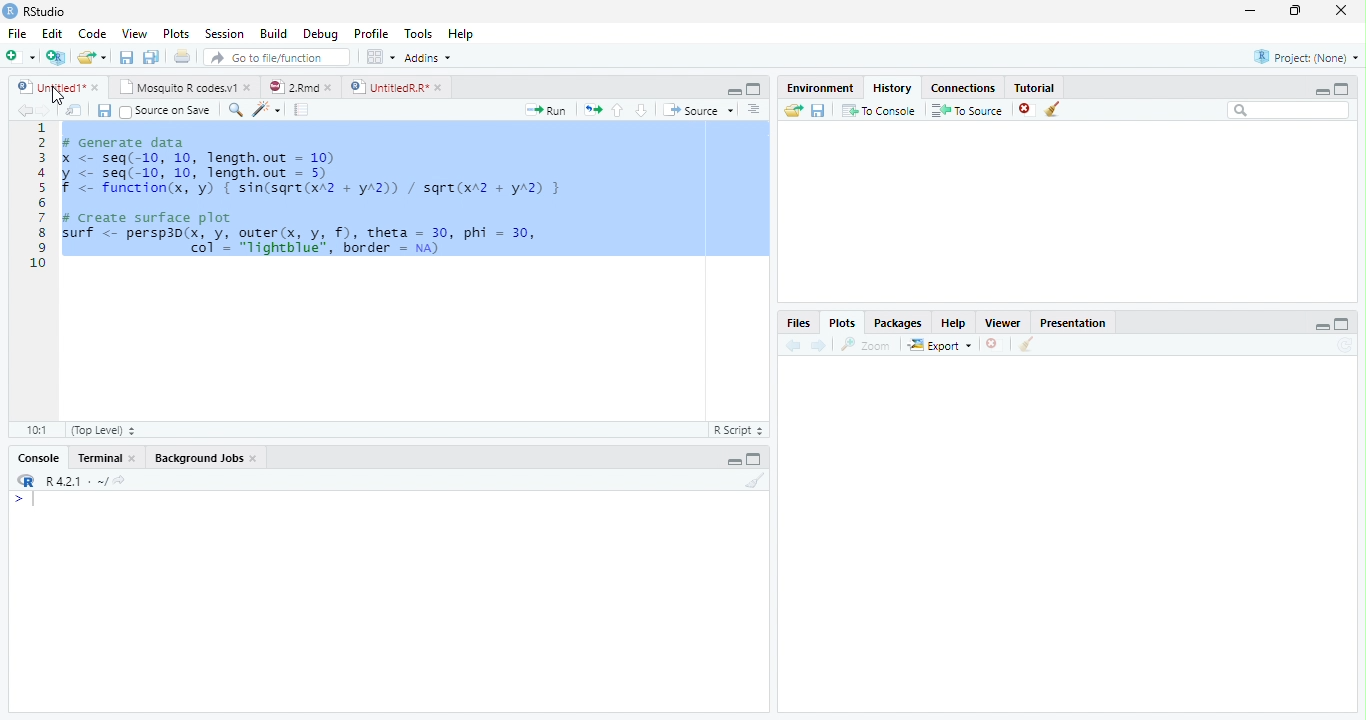 Image resolution: width=1366 pixels, height=720 pixels. What do you see at coordinates (17, 33) in the screenshot?
I see `File` at bounding box center [17, 33].